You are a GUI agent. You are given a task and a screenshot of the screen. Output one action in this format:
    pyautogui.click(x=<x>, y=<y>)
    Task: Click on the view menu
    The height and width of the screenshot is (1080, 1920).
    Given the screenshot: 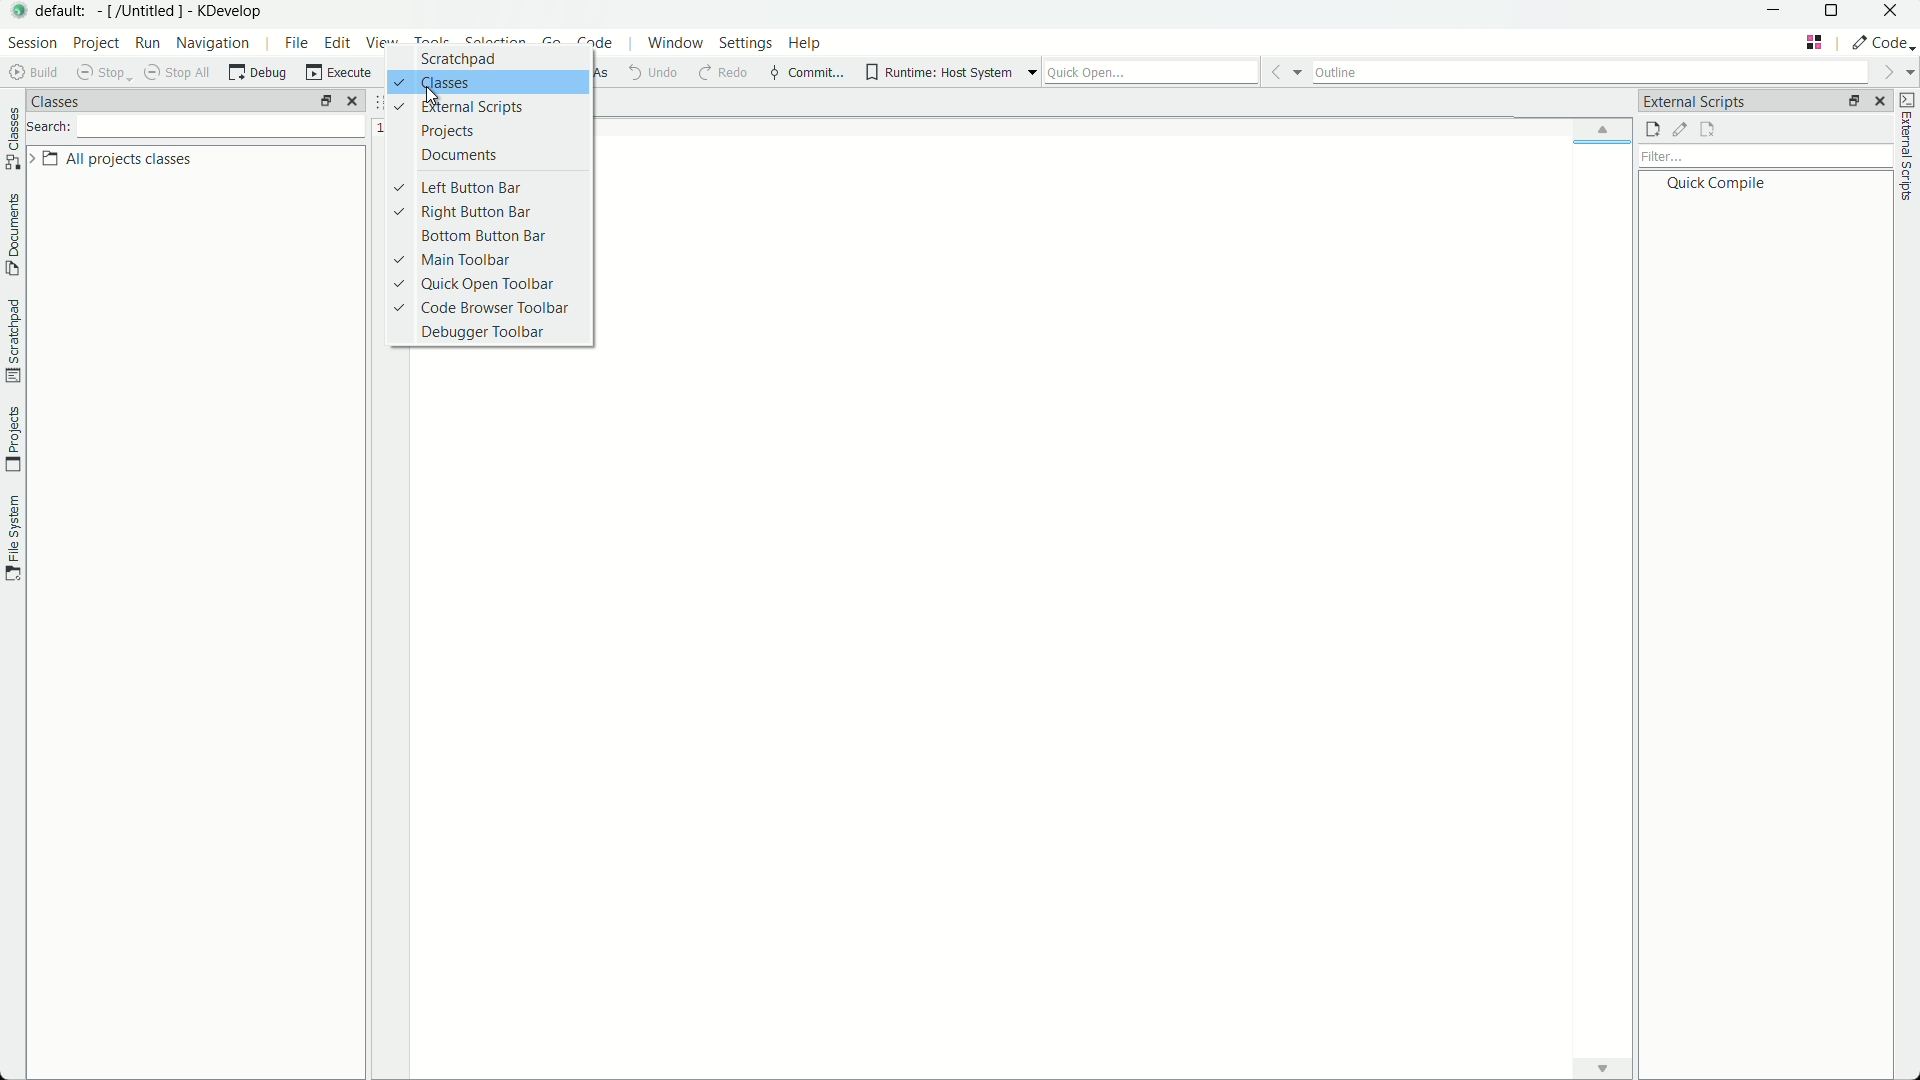 What is the action you would take?
    pyautogui.click(x=379, y=41)
    